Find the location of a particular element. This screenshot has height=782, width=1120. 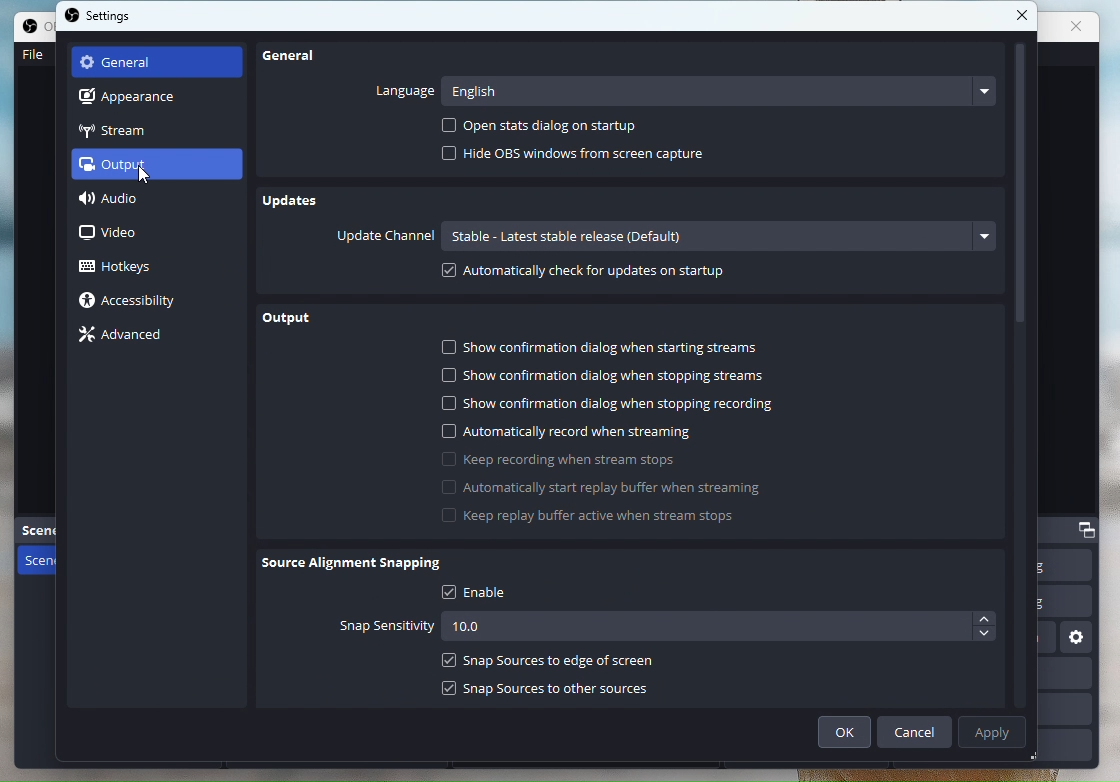

Snap sensitivity is located at coordinates (662, 630).